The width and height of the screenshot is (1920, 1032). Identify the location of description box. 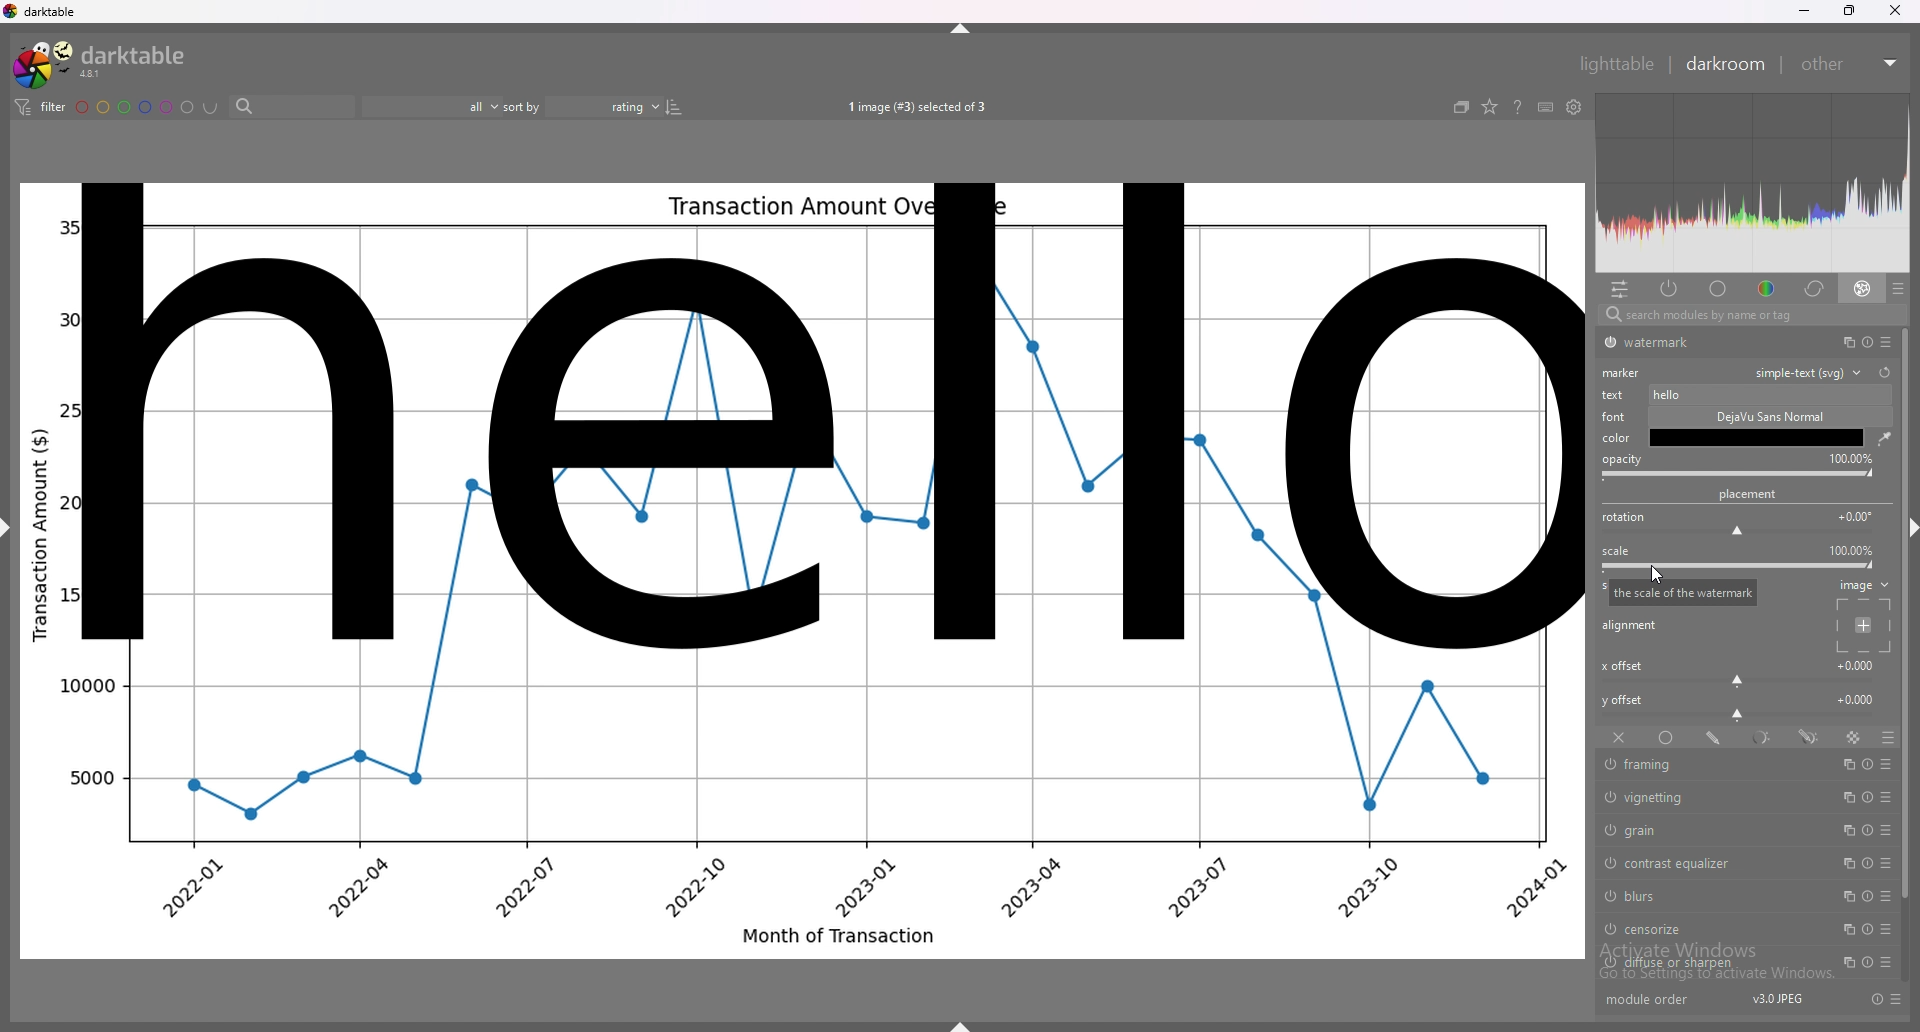
(1759, 427).